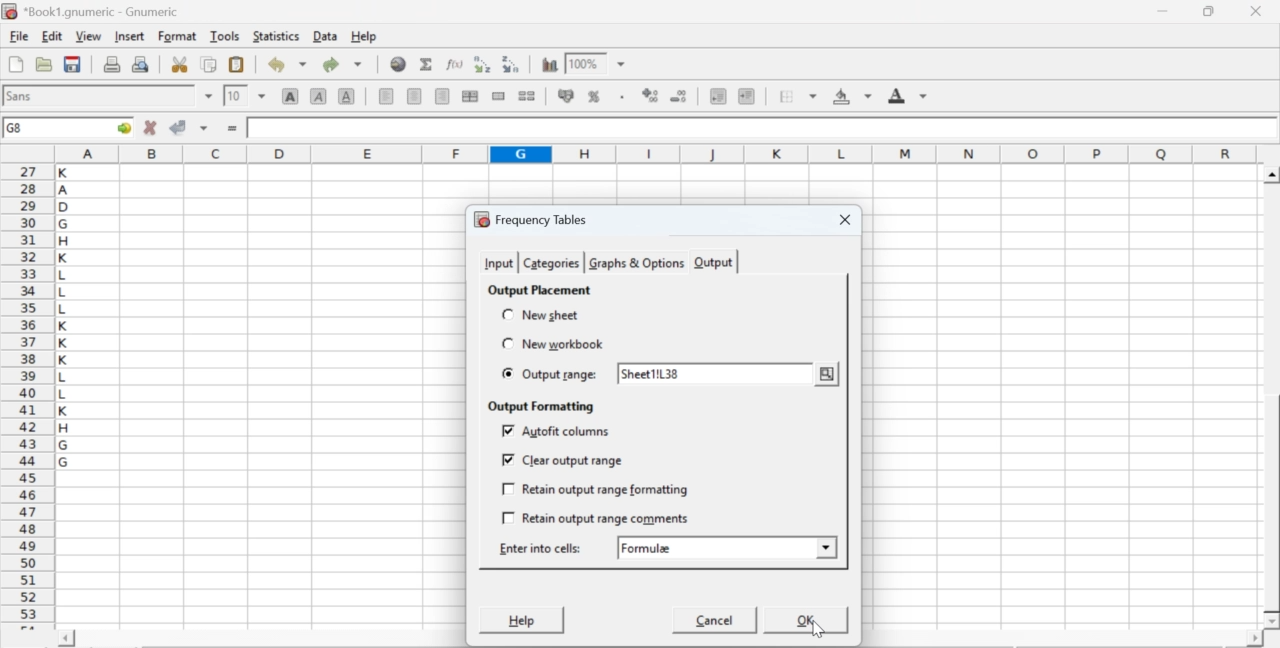  Describe the element at coordinates (1272, 398) in the screenshot. I see `scroll bar` at that location.